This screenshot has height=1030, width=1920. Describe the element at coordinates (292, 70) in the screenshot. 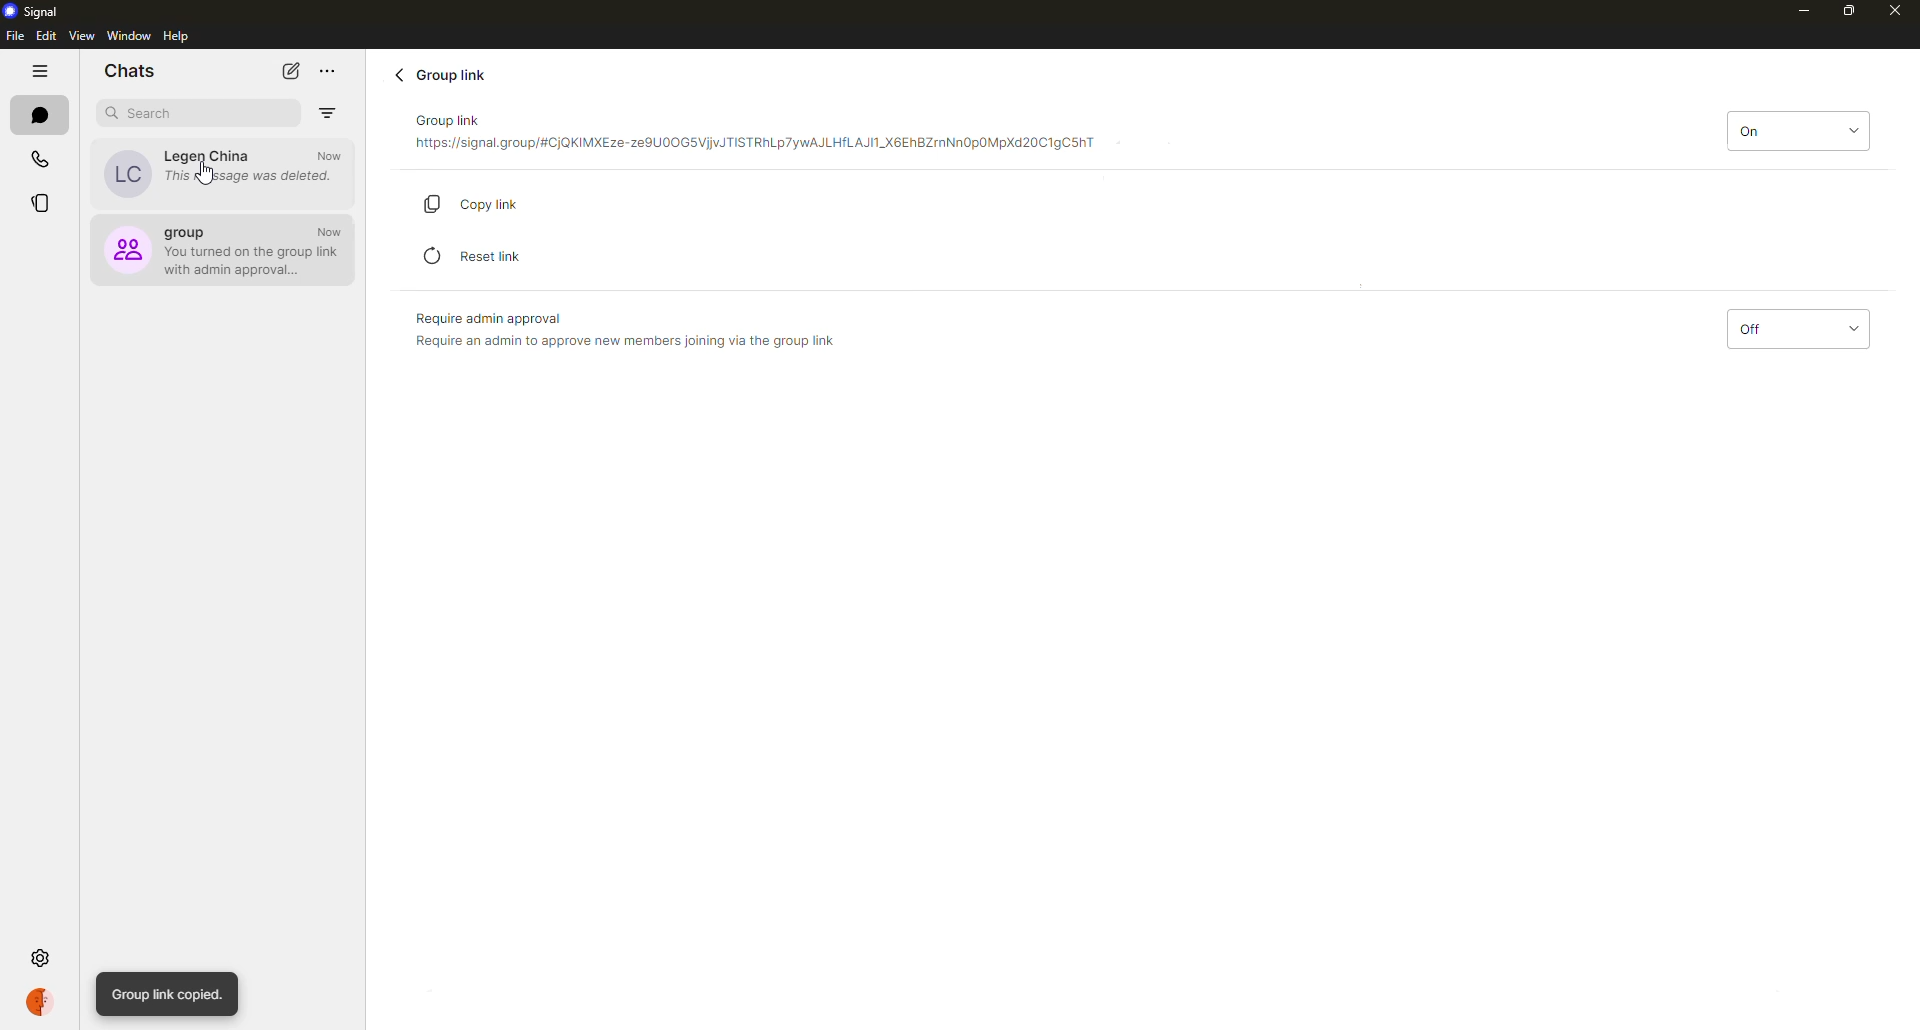

I see `new chat` at that location.